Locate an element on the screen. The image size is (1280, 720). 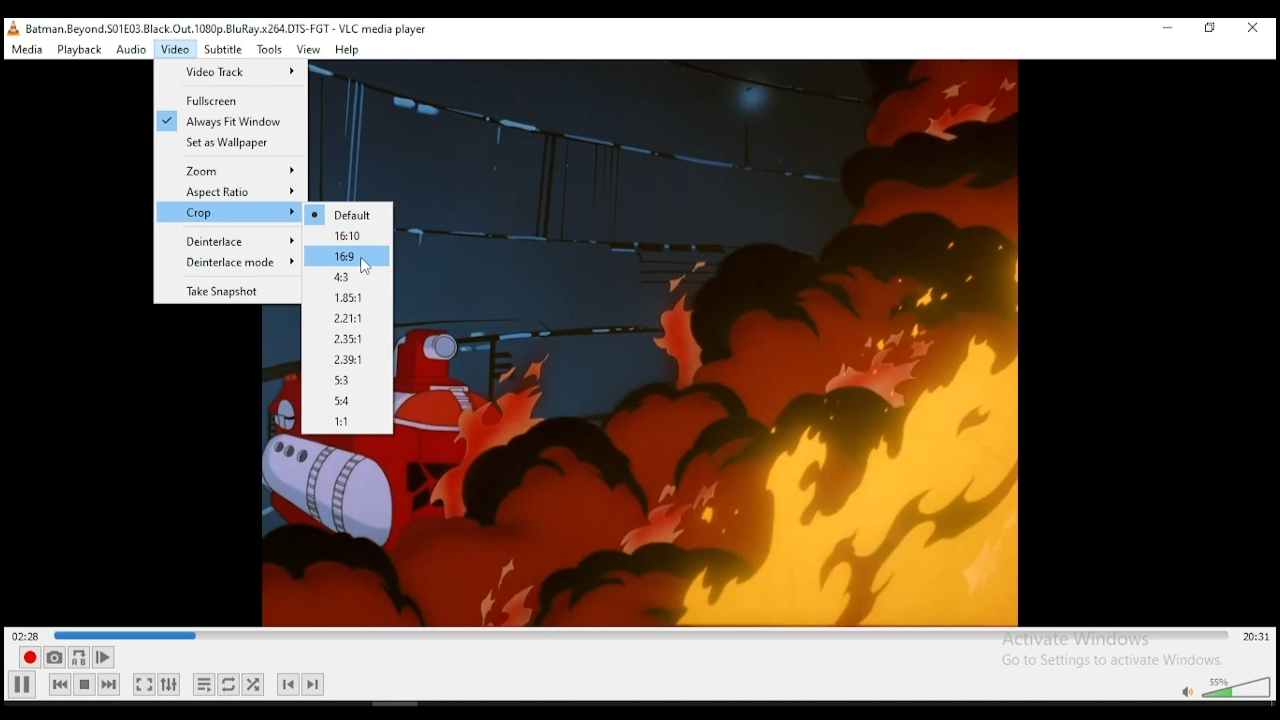
tools is located at coordinates (270, 51).